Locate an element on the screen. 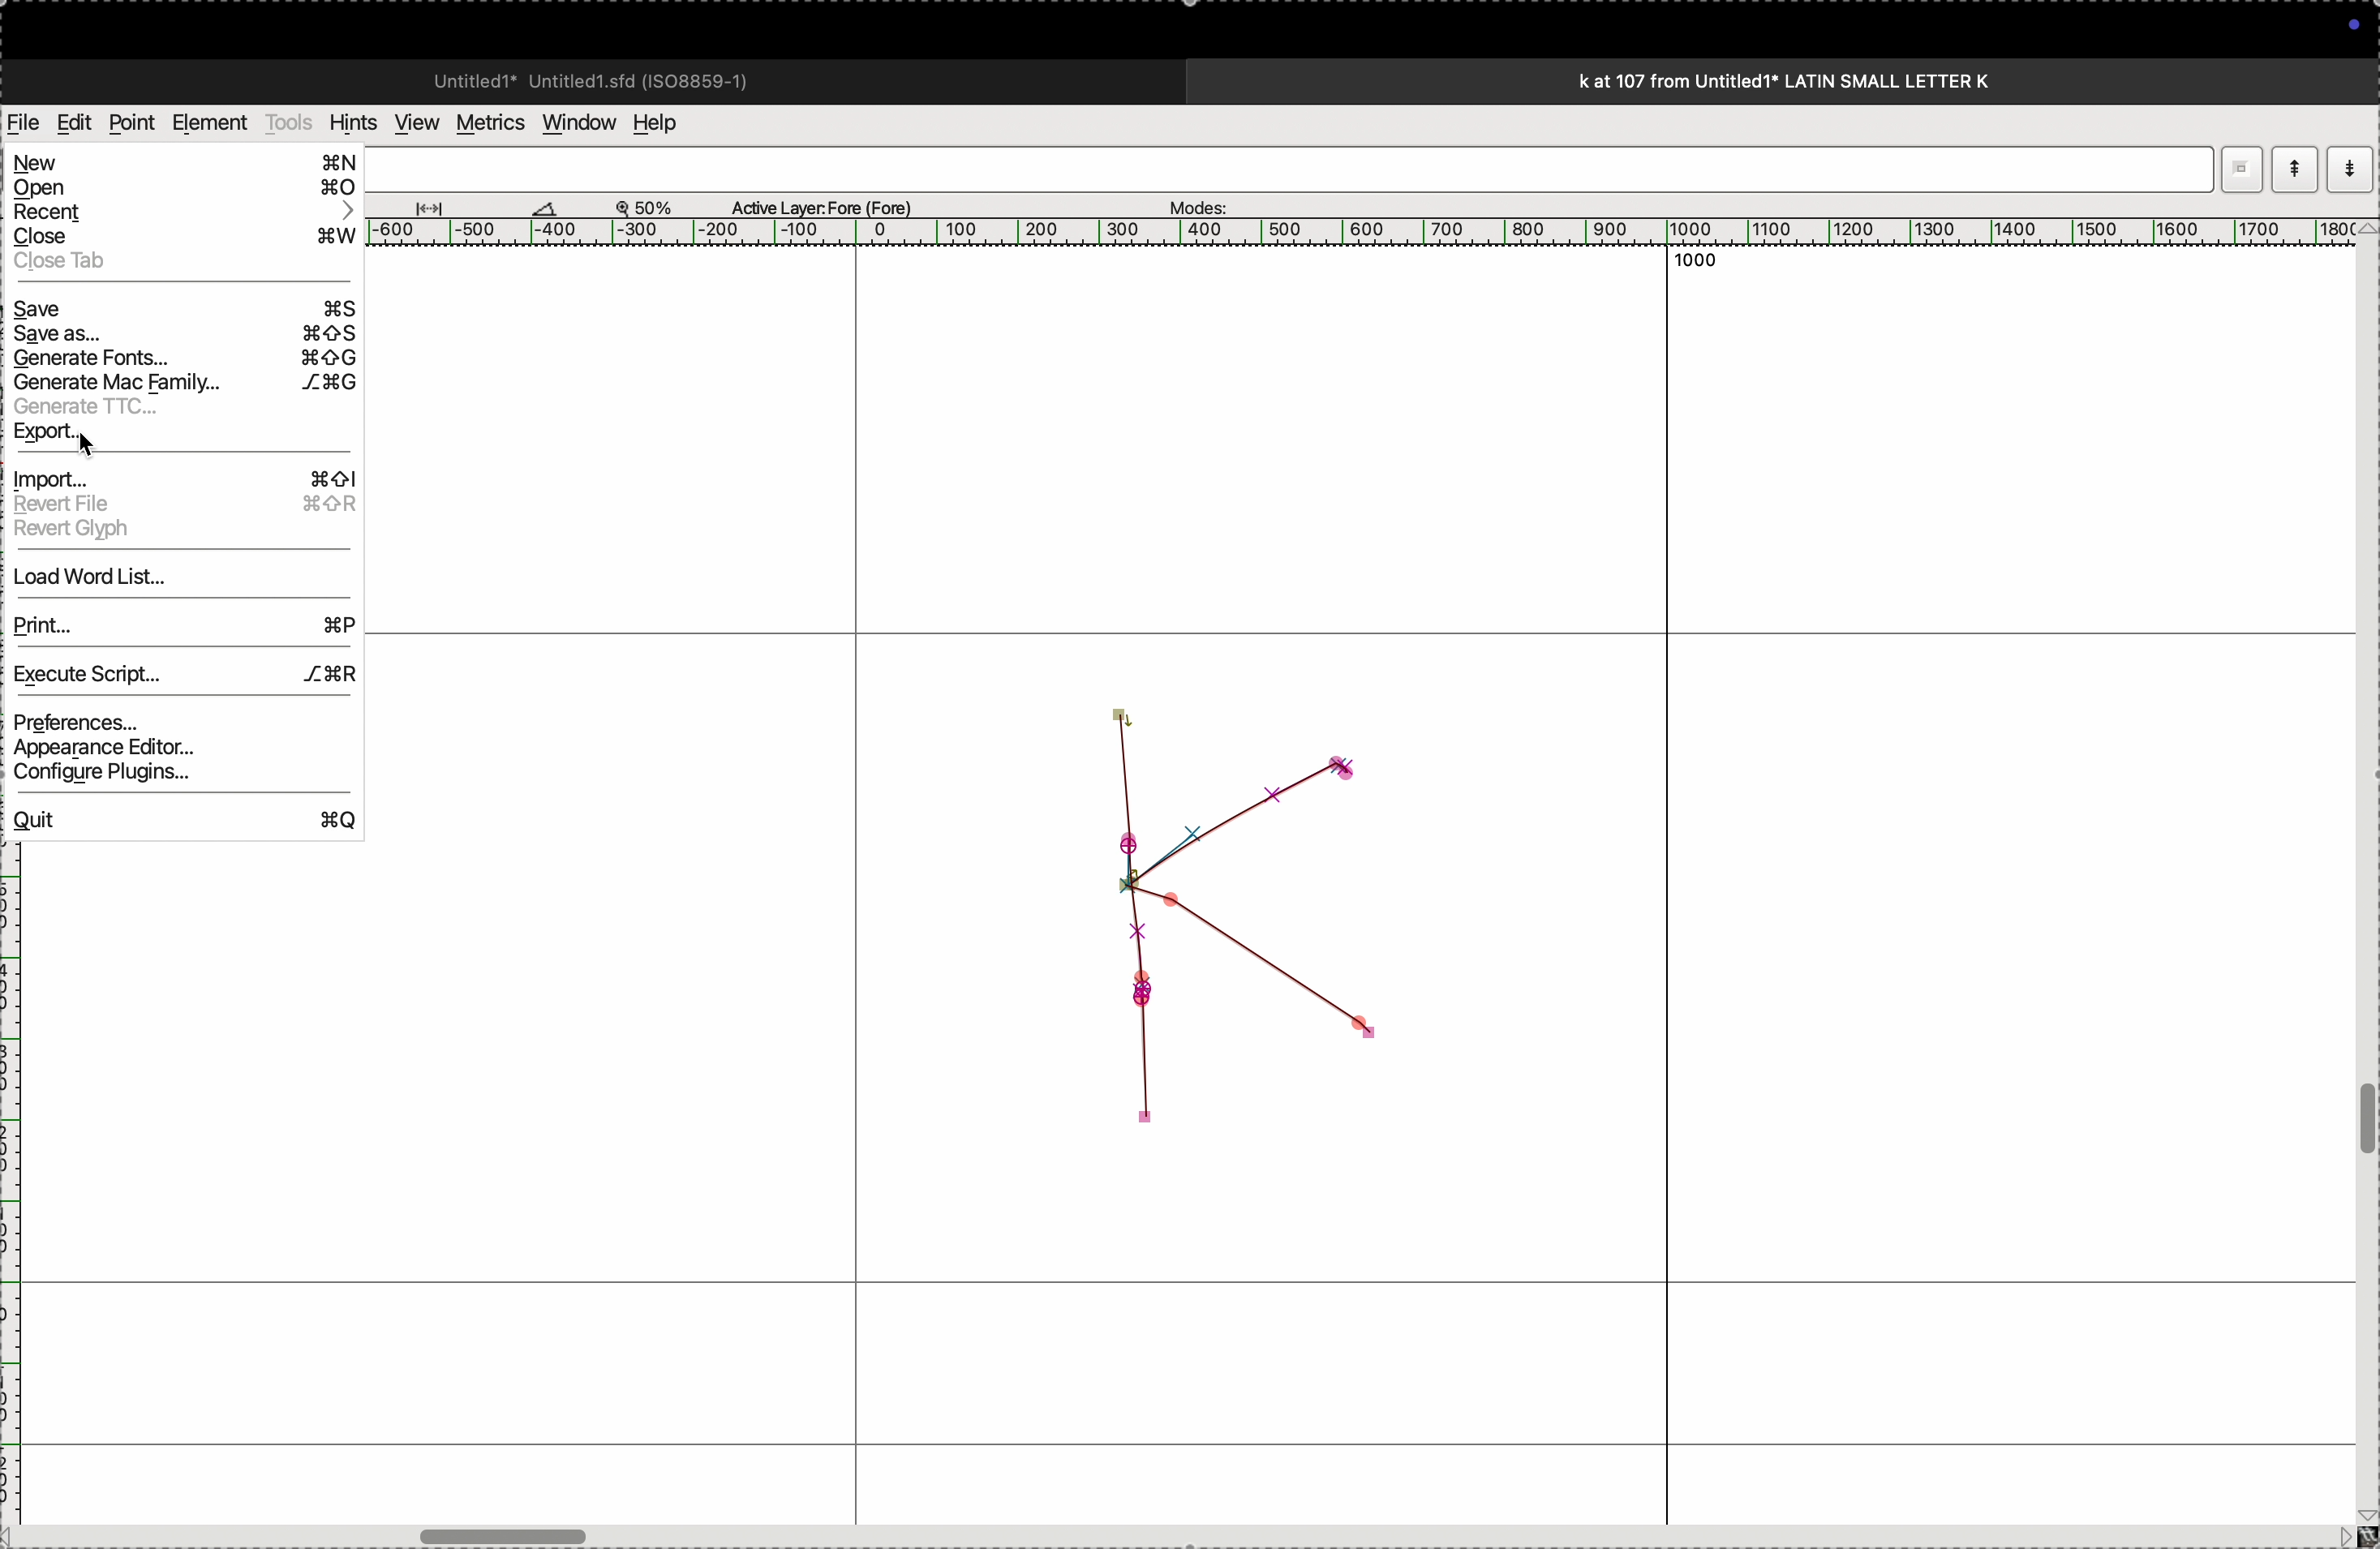 The image size is (2380, 1549). zoom is located at coordinates (654, 206).